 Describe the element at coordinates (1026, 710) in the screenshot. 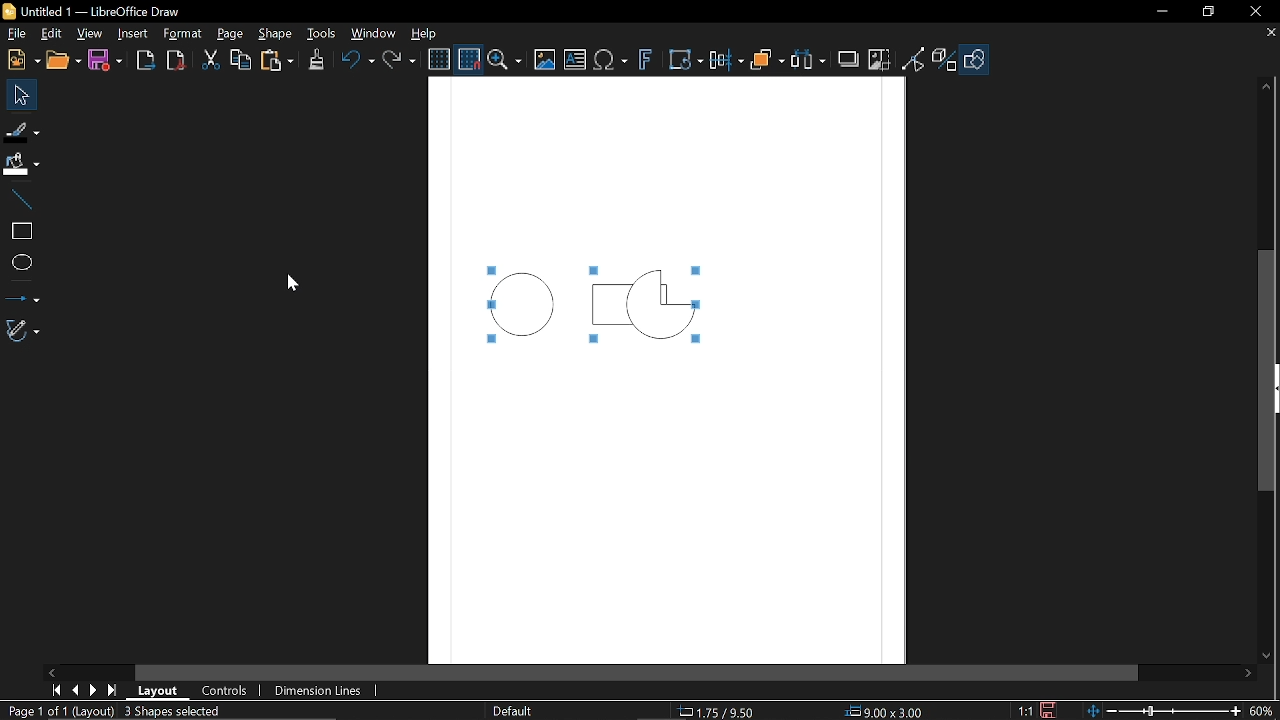

I see `1:1 (Scaling factor)` at that location.